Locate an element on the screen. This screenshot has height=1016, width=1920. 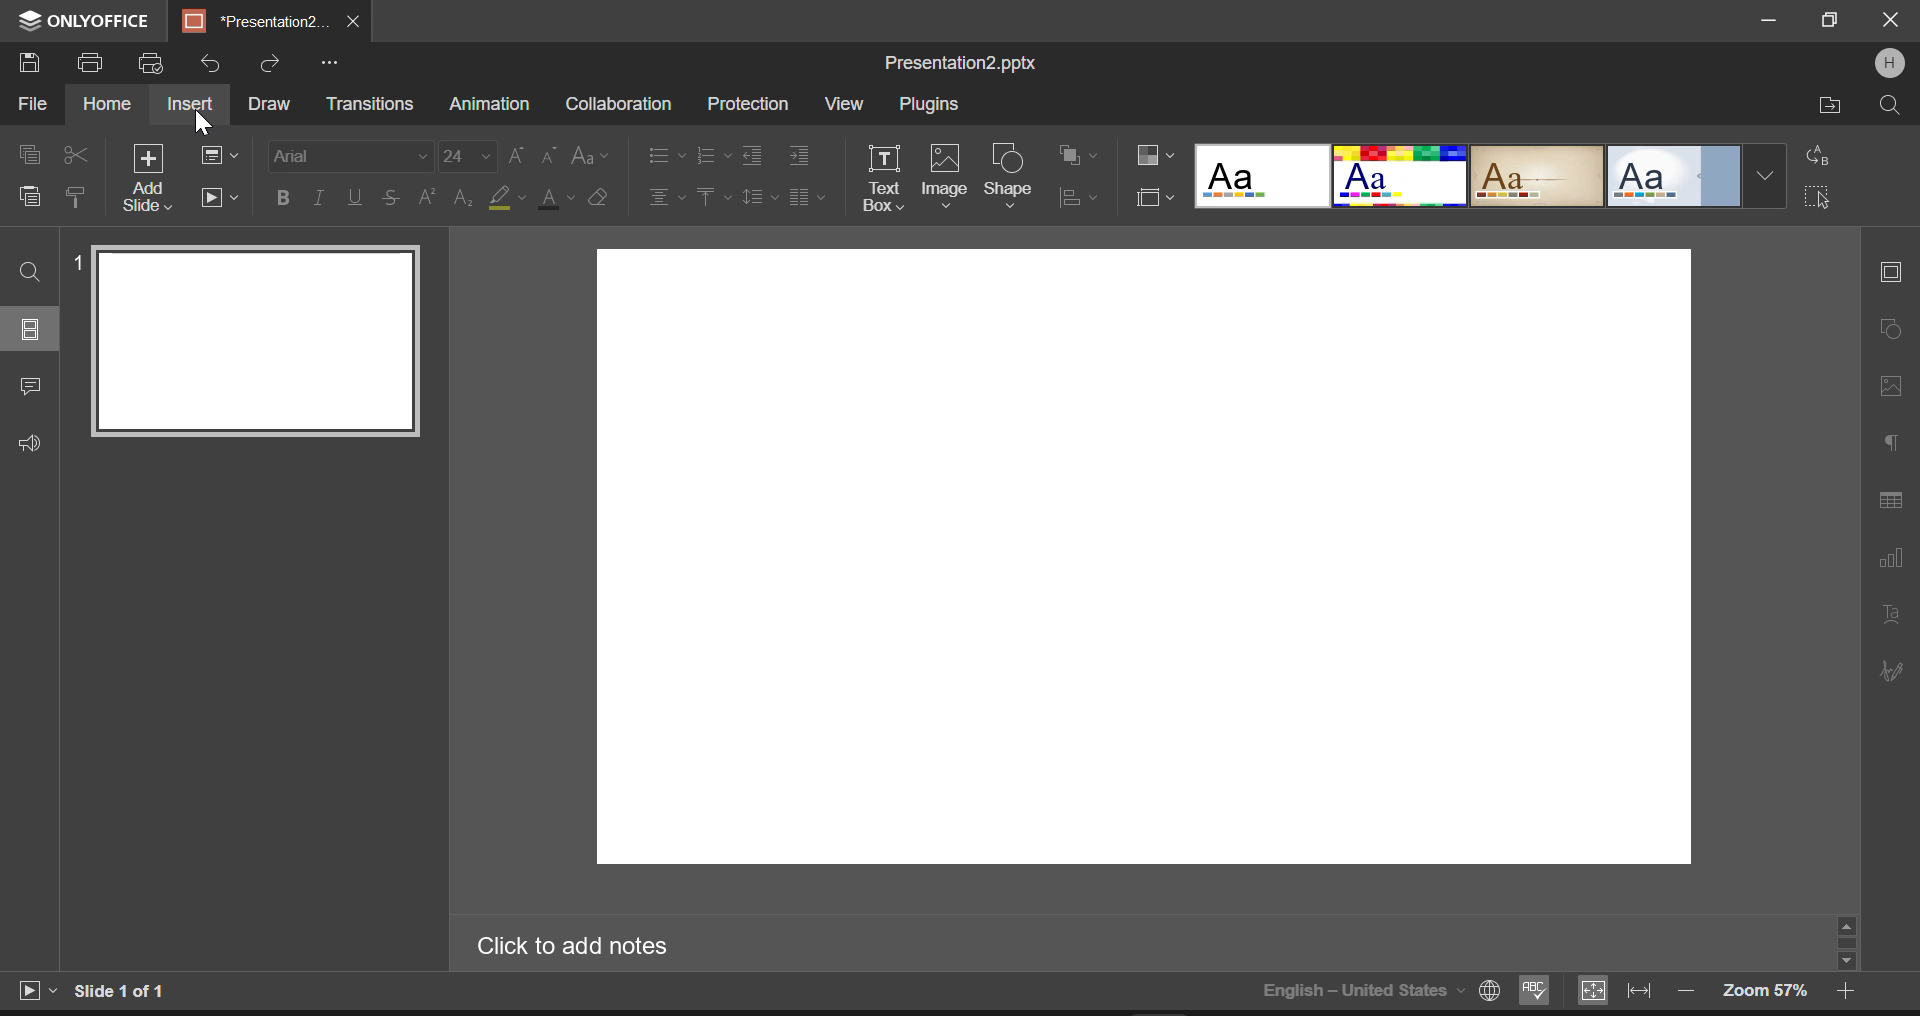
Collaboration is located at coordinates (618, 104).